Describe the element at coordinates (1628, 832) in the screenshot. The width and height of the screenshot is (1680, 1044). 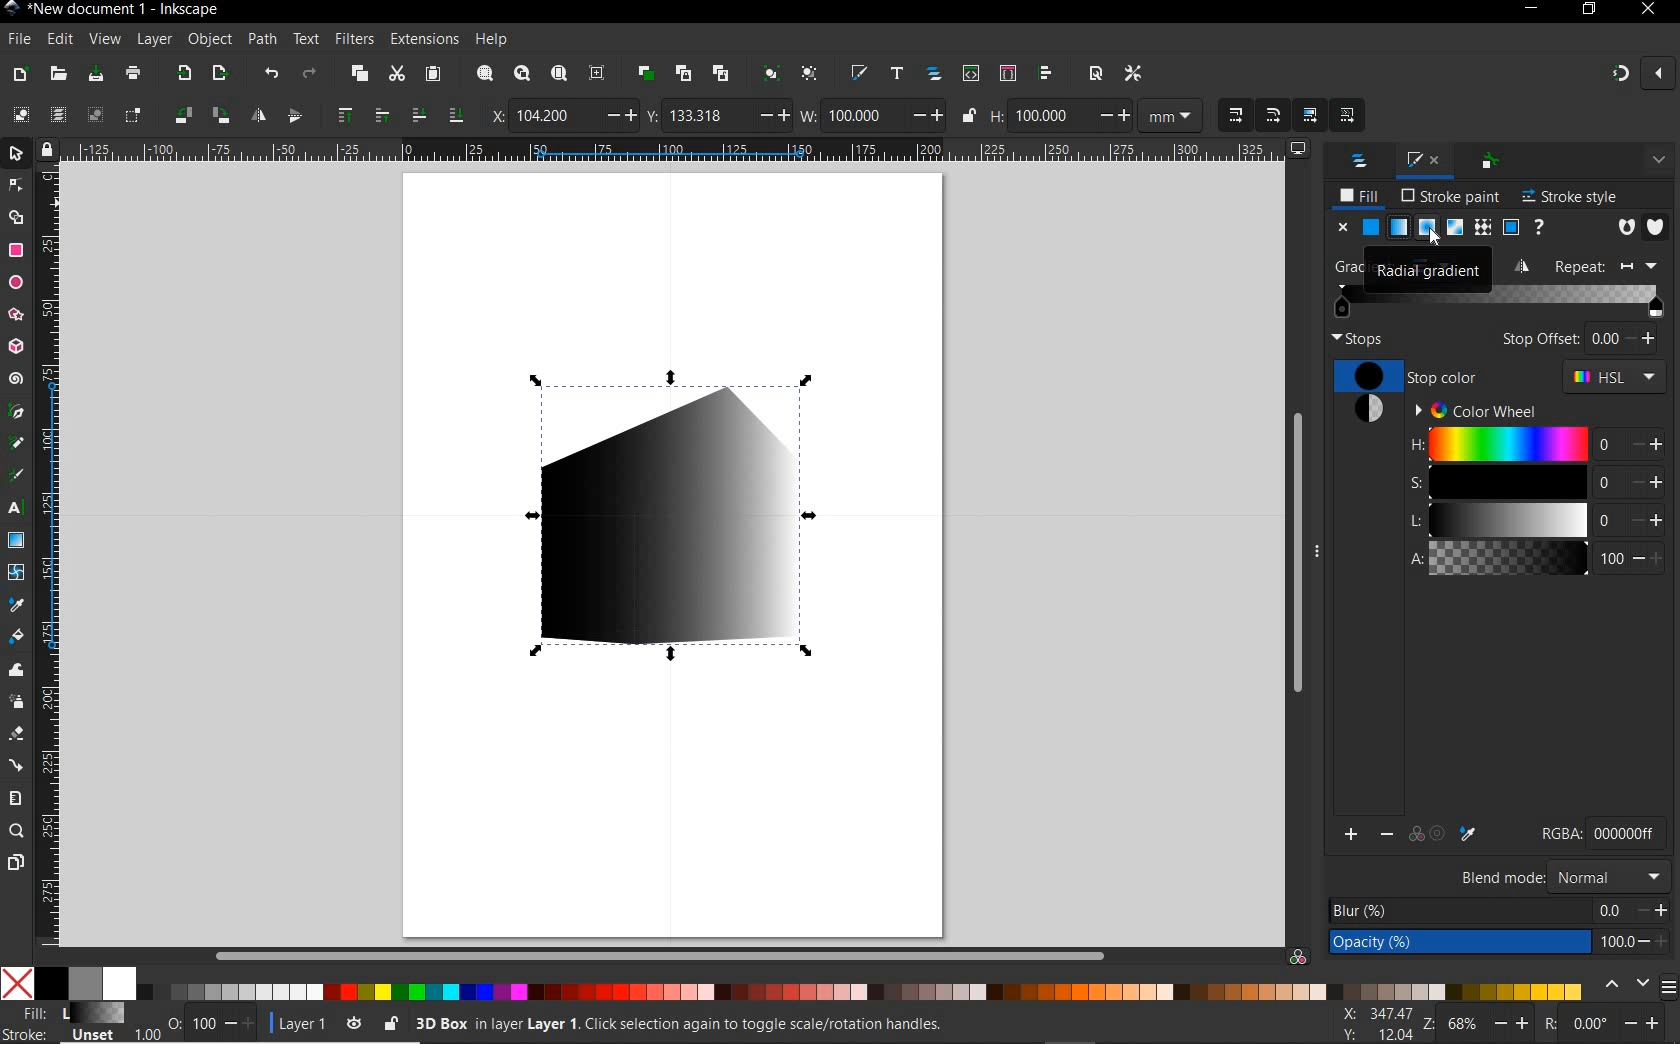
I see `COLOR MANAGED CODE` at that location.